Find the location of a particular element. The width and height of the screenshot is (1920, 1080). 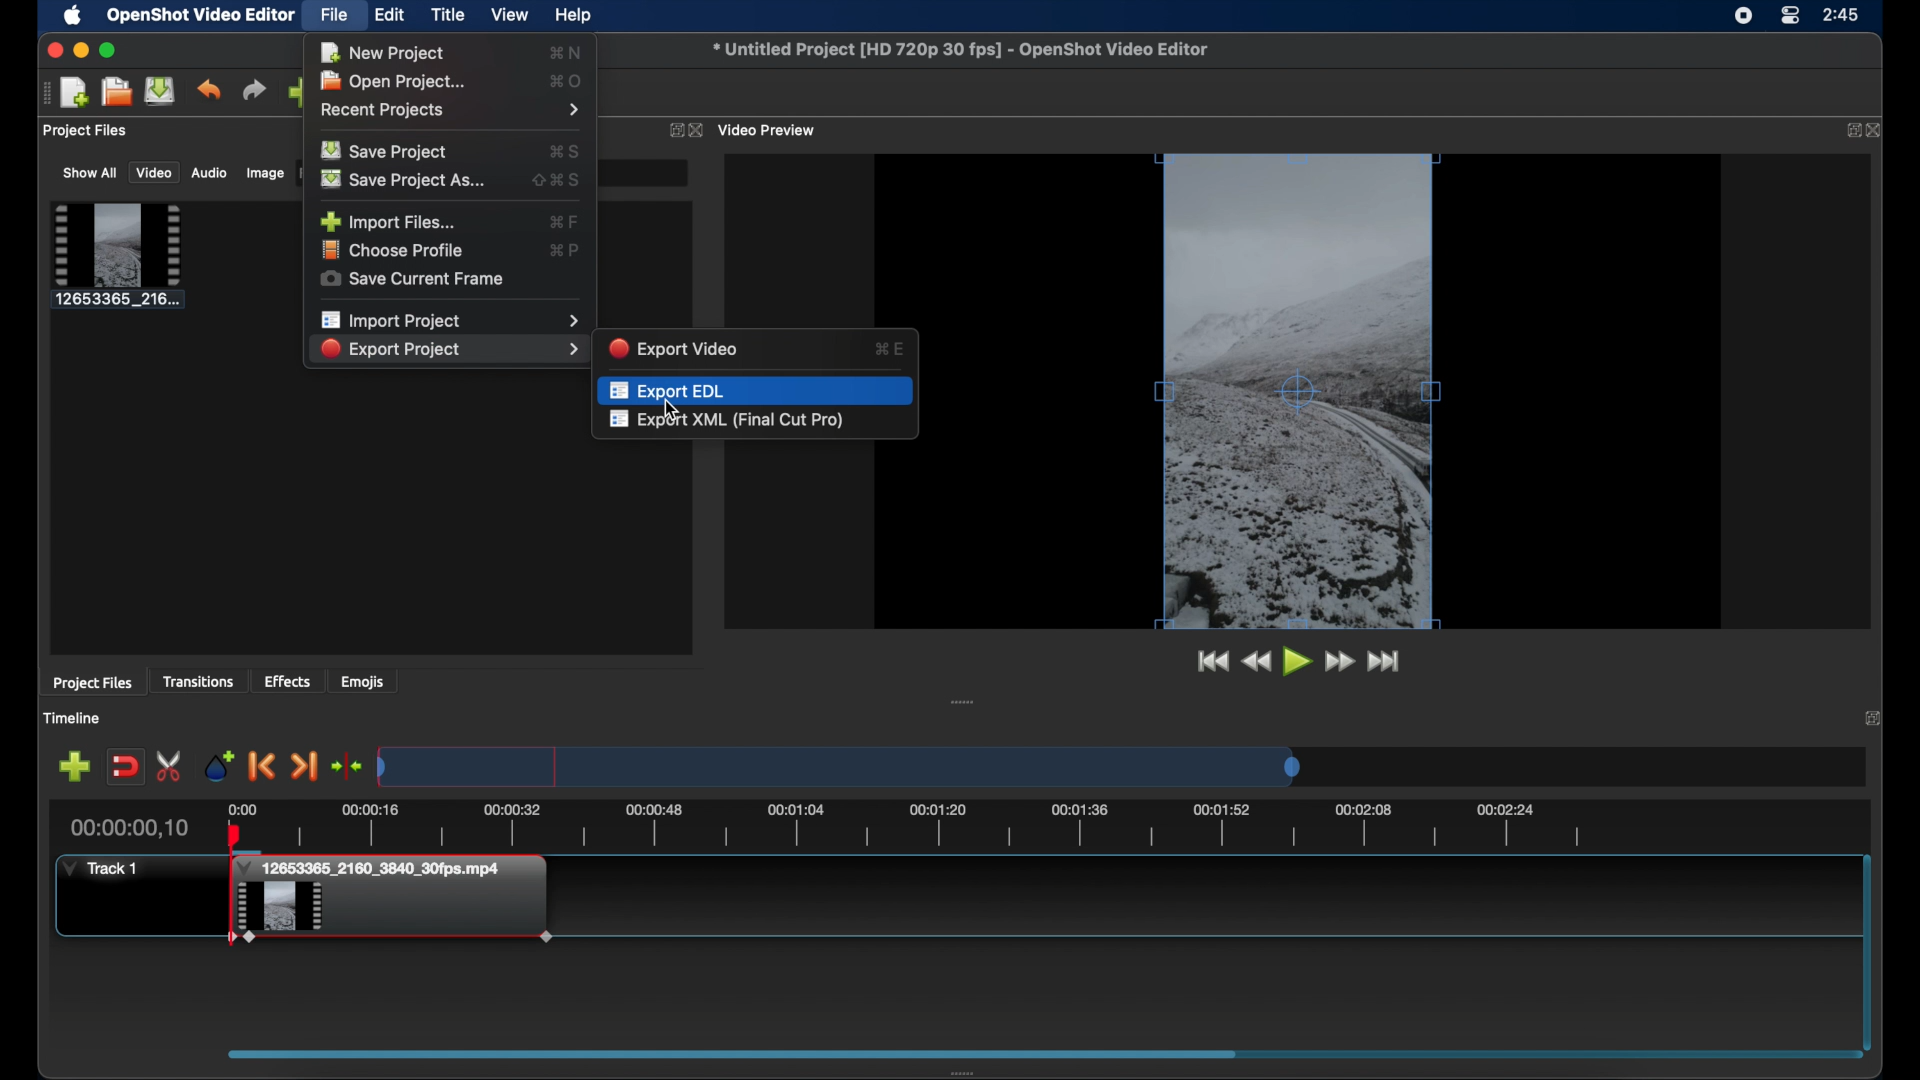

export video shortcut is located at coordinates (890, 347).